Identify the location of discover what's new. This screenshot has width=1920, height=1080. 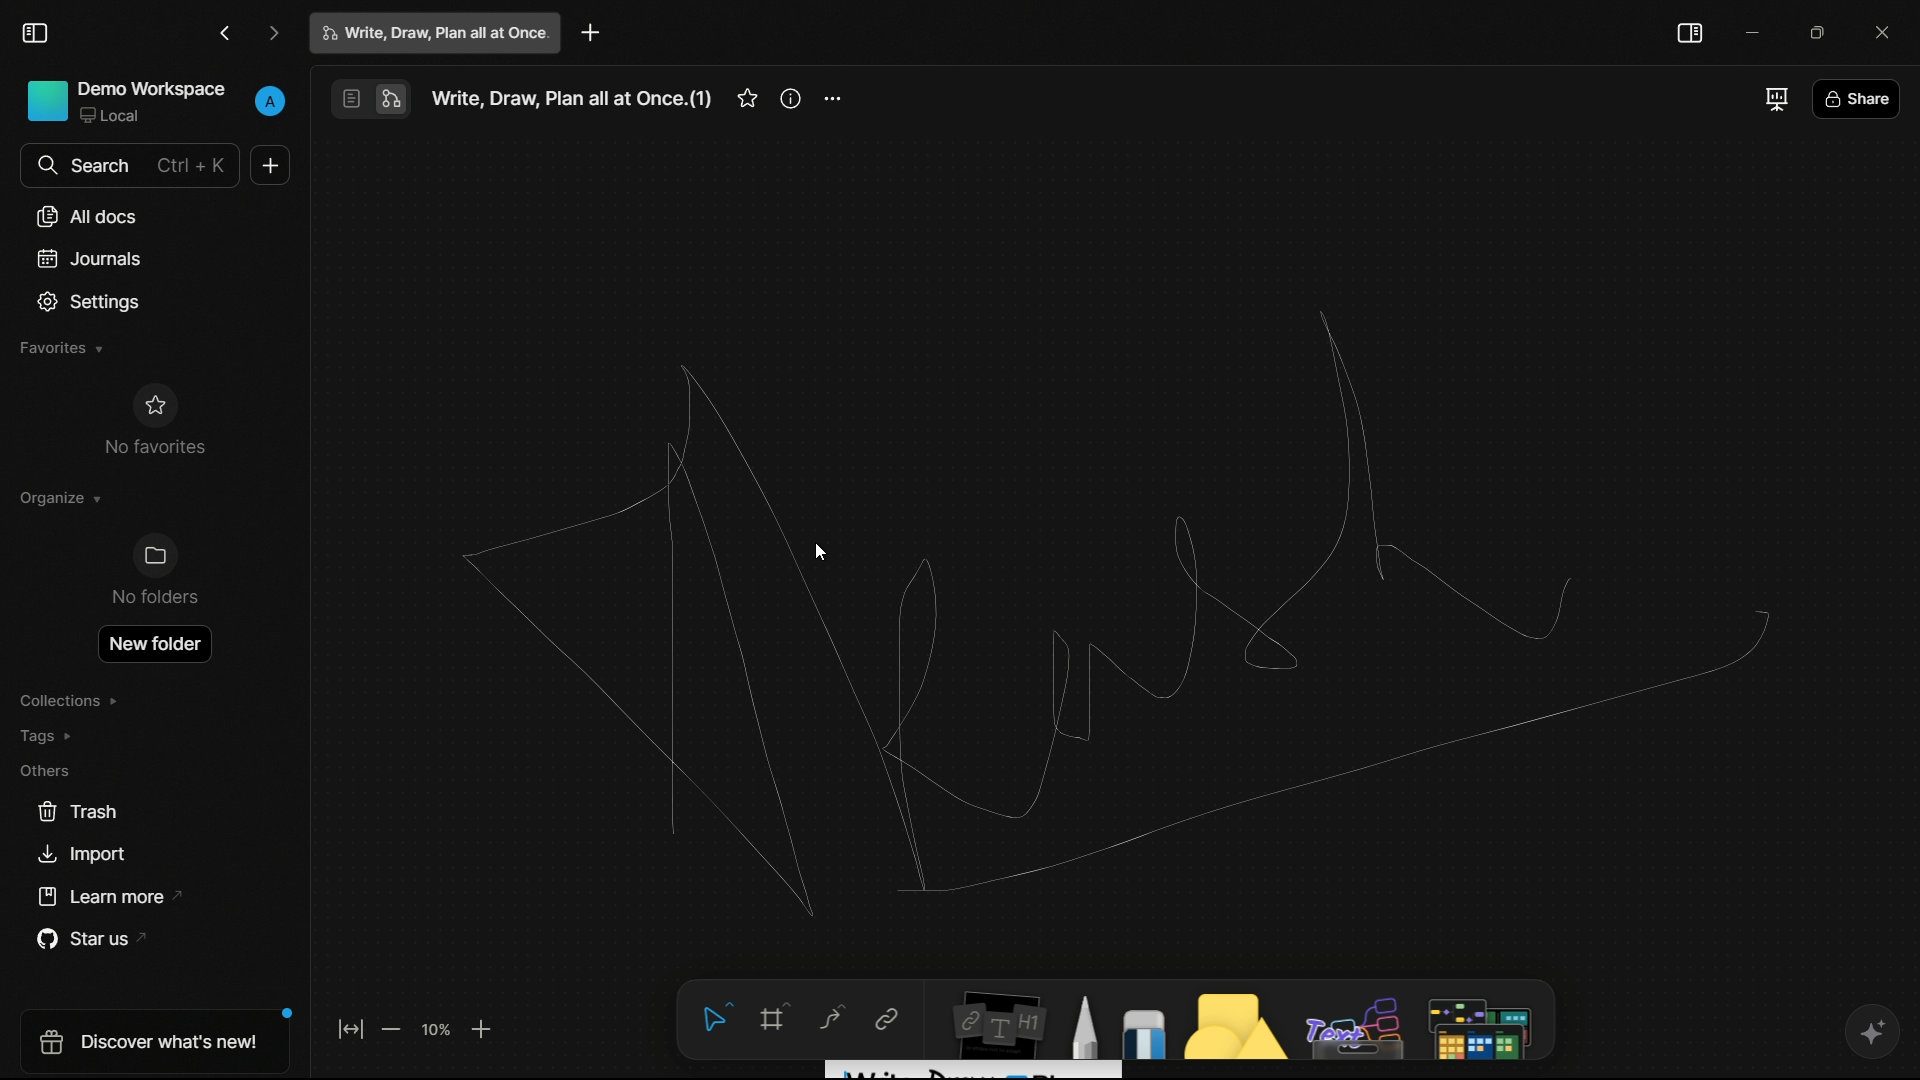
(151, 1038).